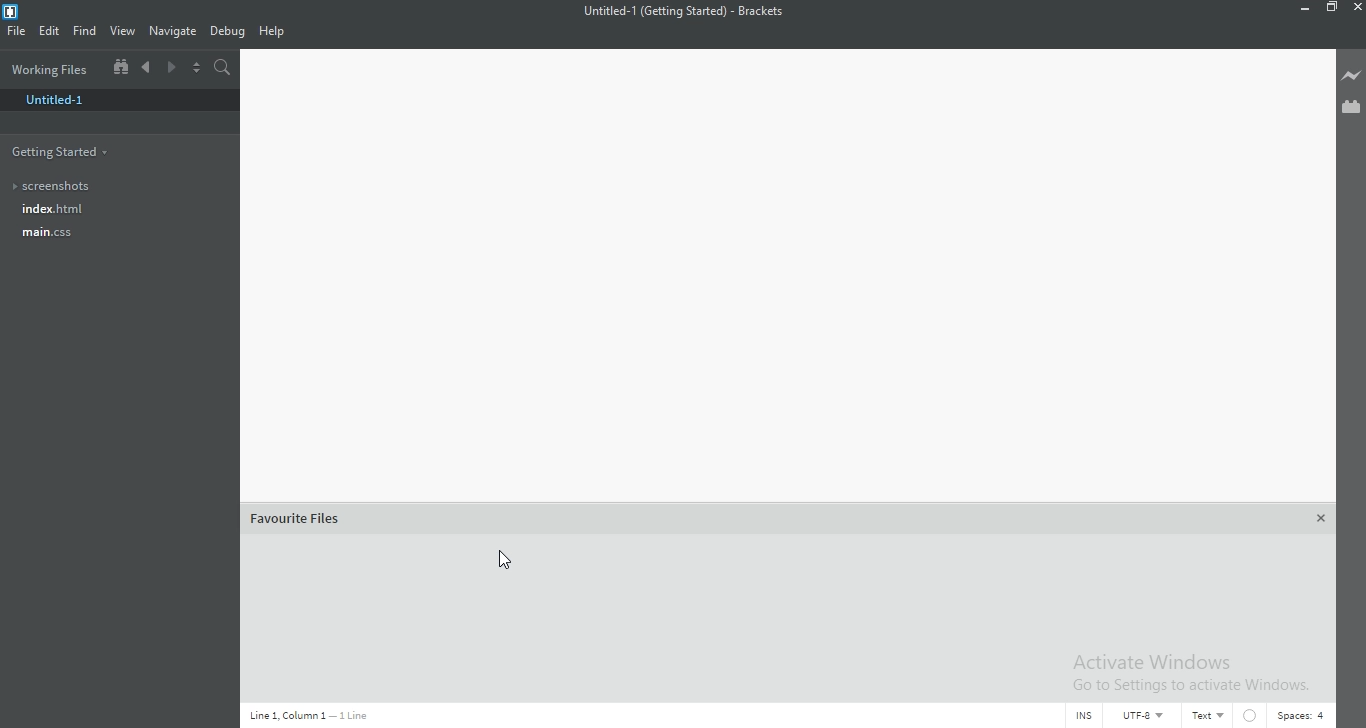  What do you see at coordinates (1311, 714) in the screenshot?
I see `Spaces:4` at bounding box center [1311, 714].